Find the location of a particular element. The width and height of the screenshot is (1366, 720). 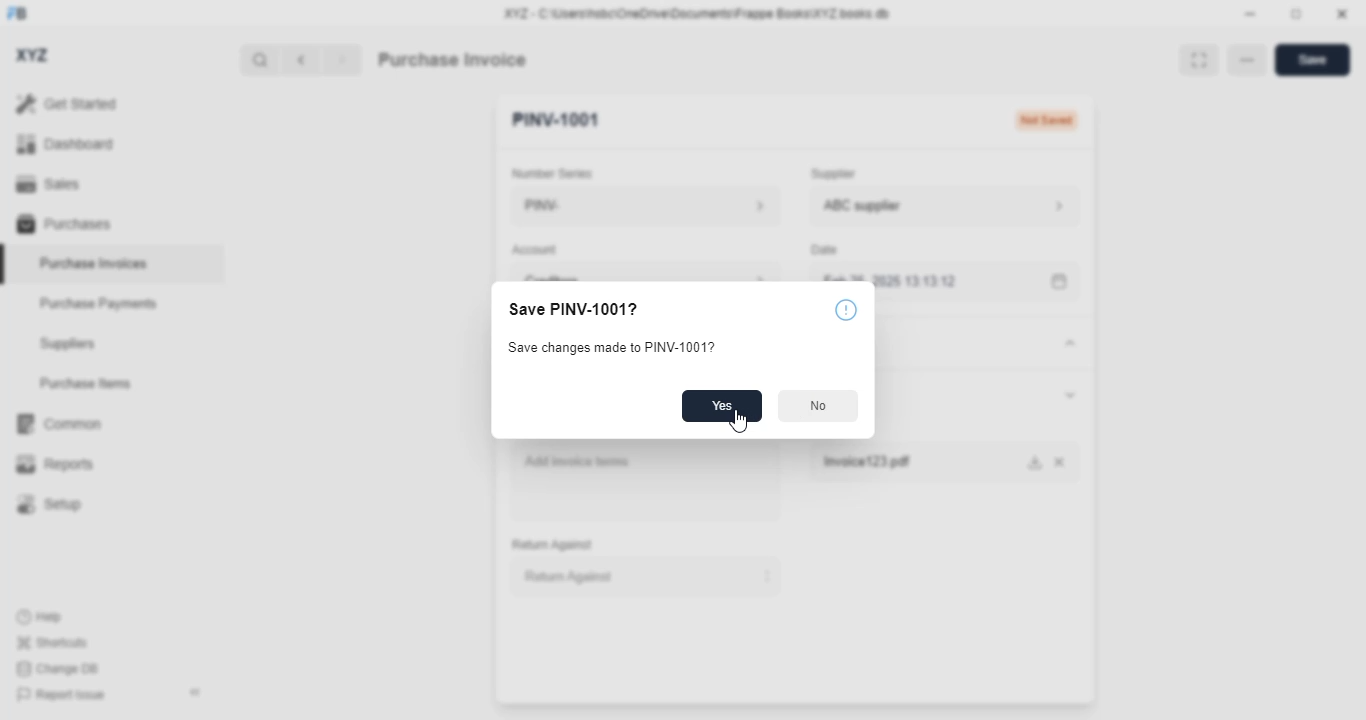

save is located at coordinates (1313, 60).